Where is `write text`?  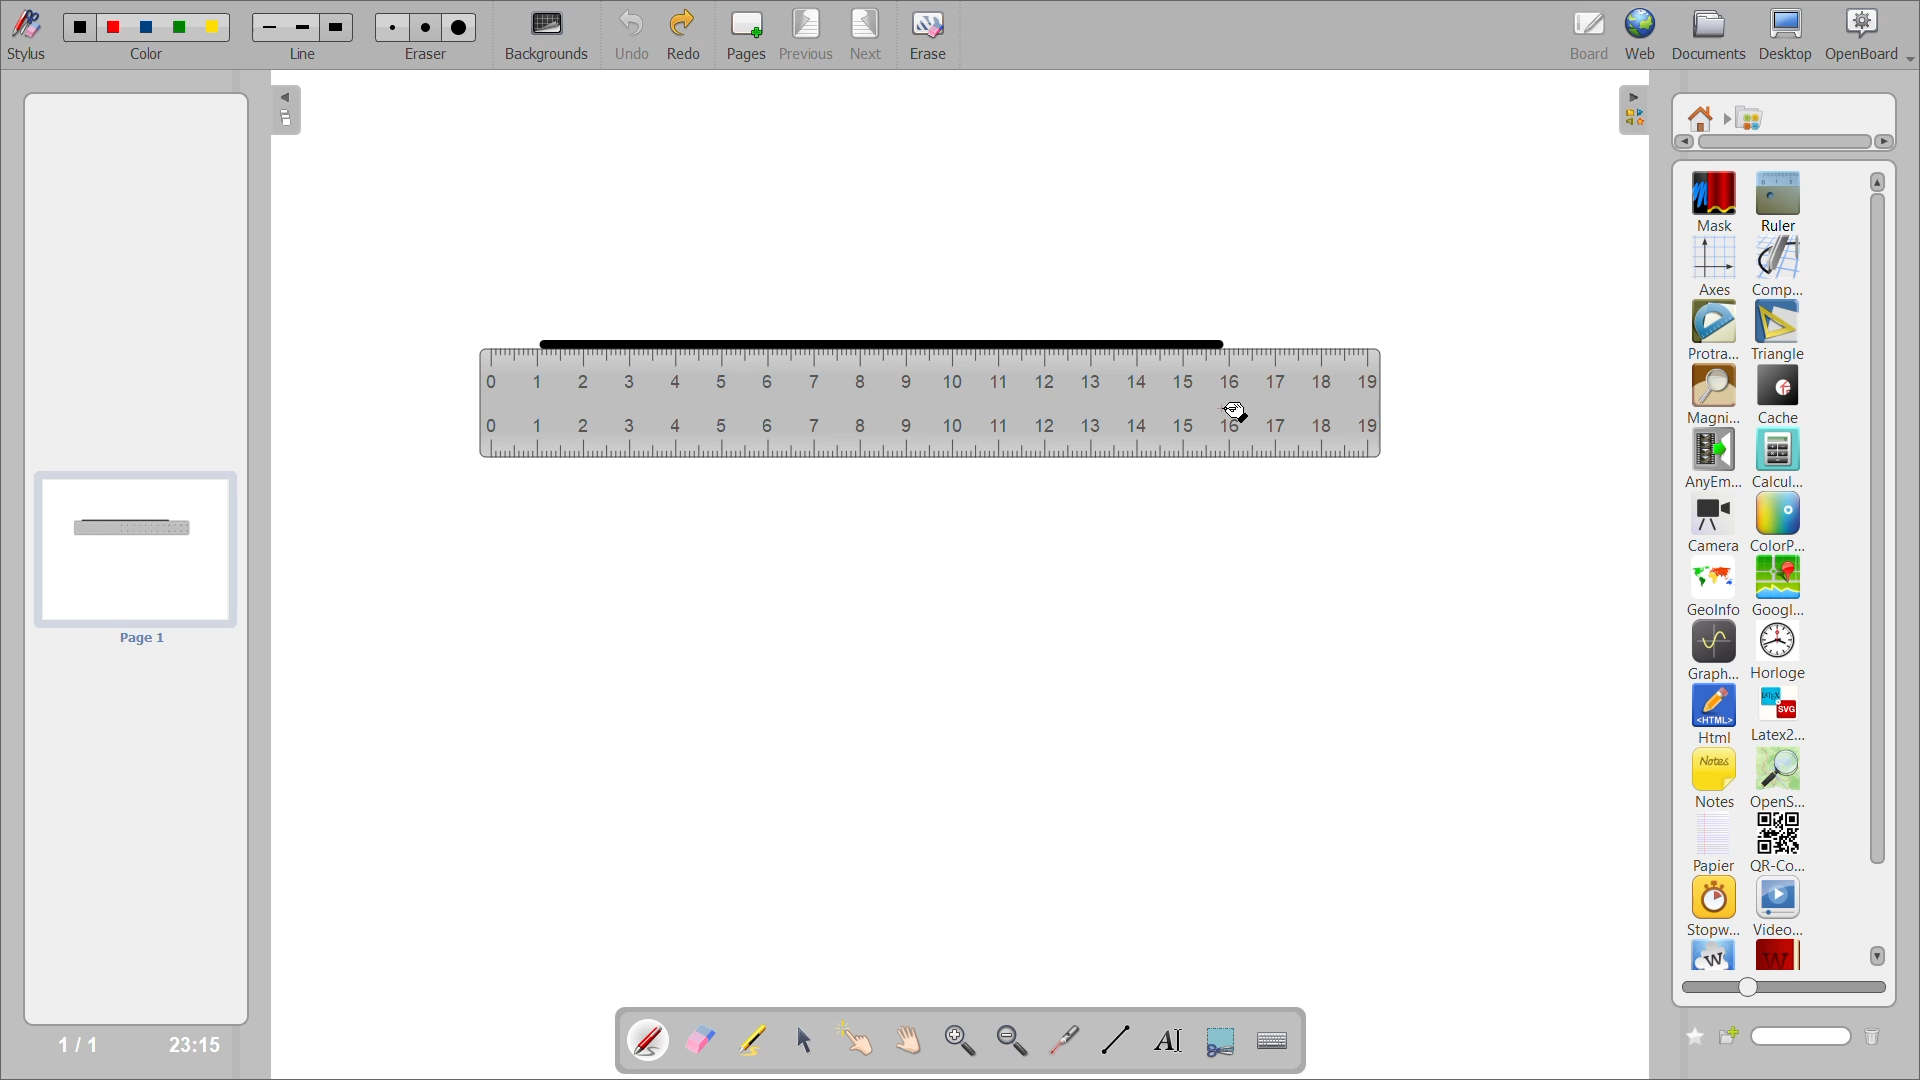
write text is located at coordinates (1167, 1040).